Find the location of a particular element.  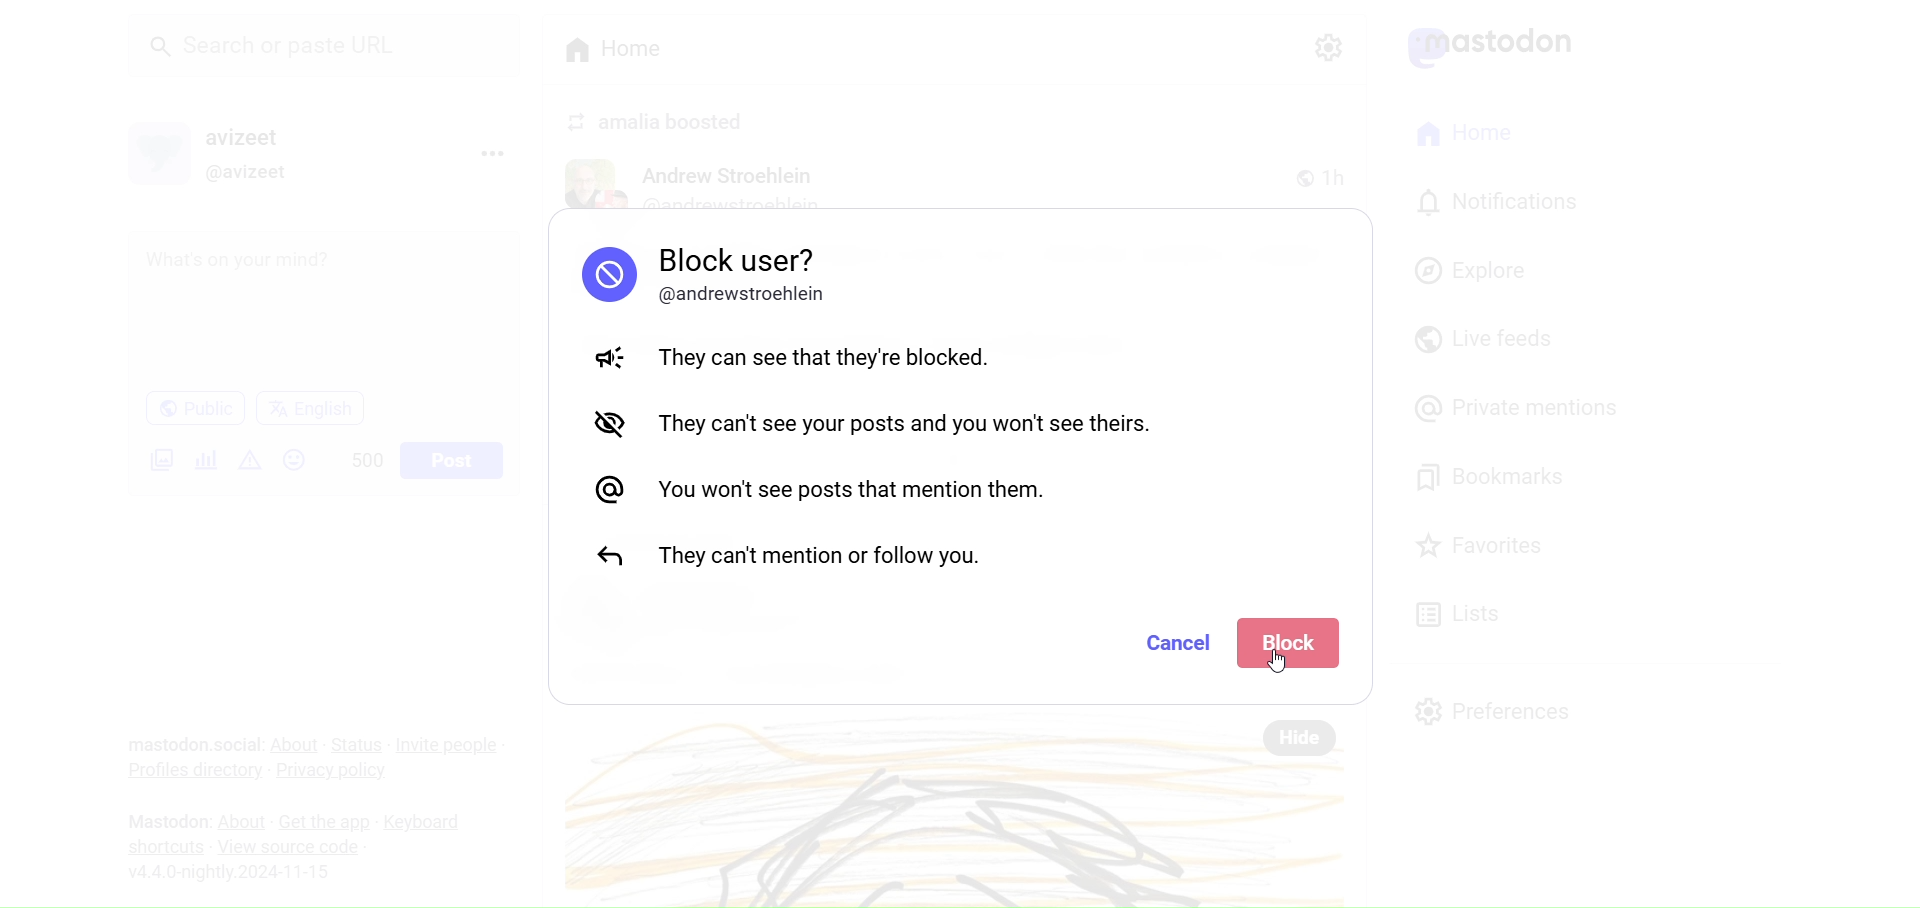

Block User Message is located at coordinates (965, 271).